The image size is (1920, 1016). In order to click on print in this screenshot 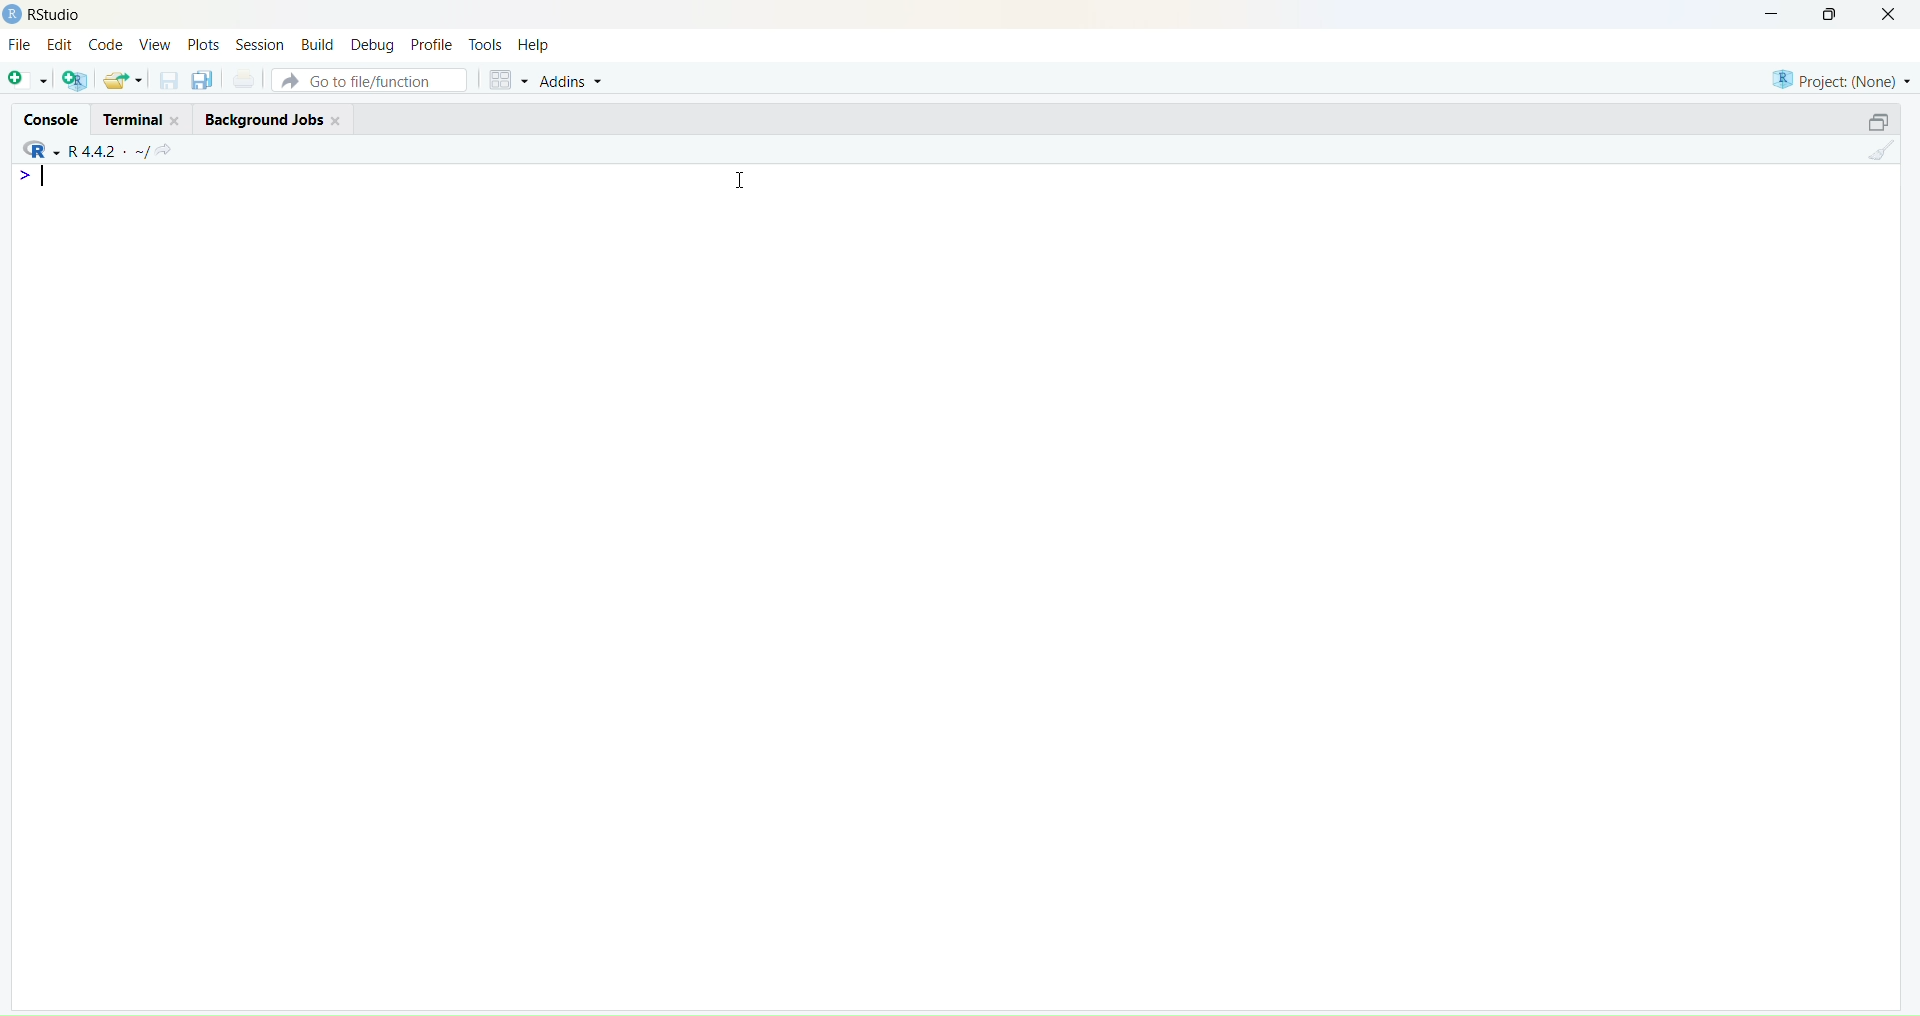, I will do `click(243, 78)`.